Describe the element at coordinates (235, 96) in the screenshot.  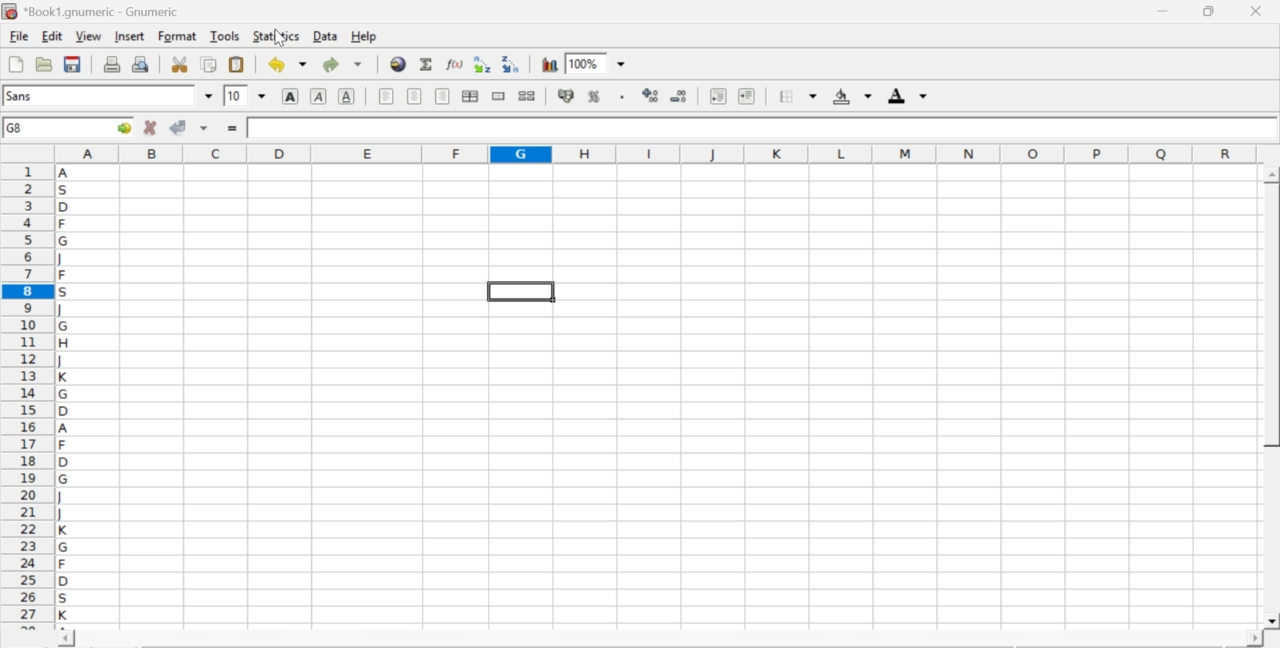
I see `10` at that location.